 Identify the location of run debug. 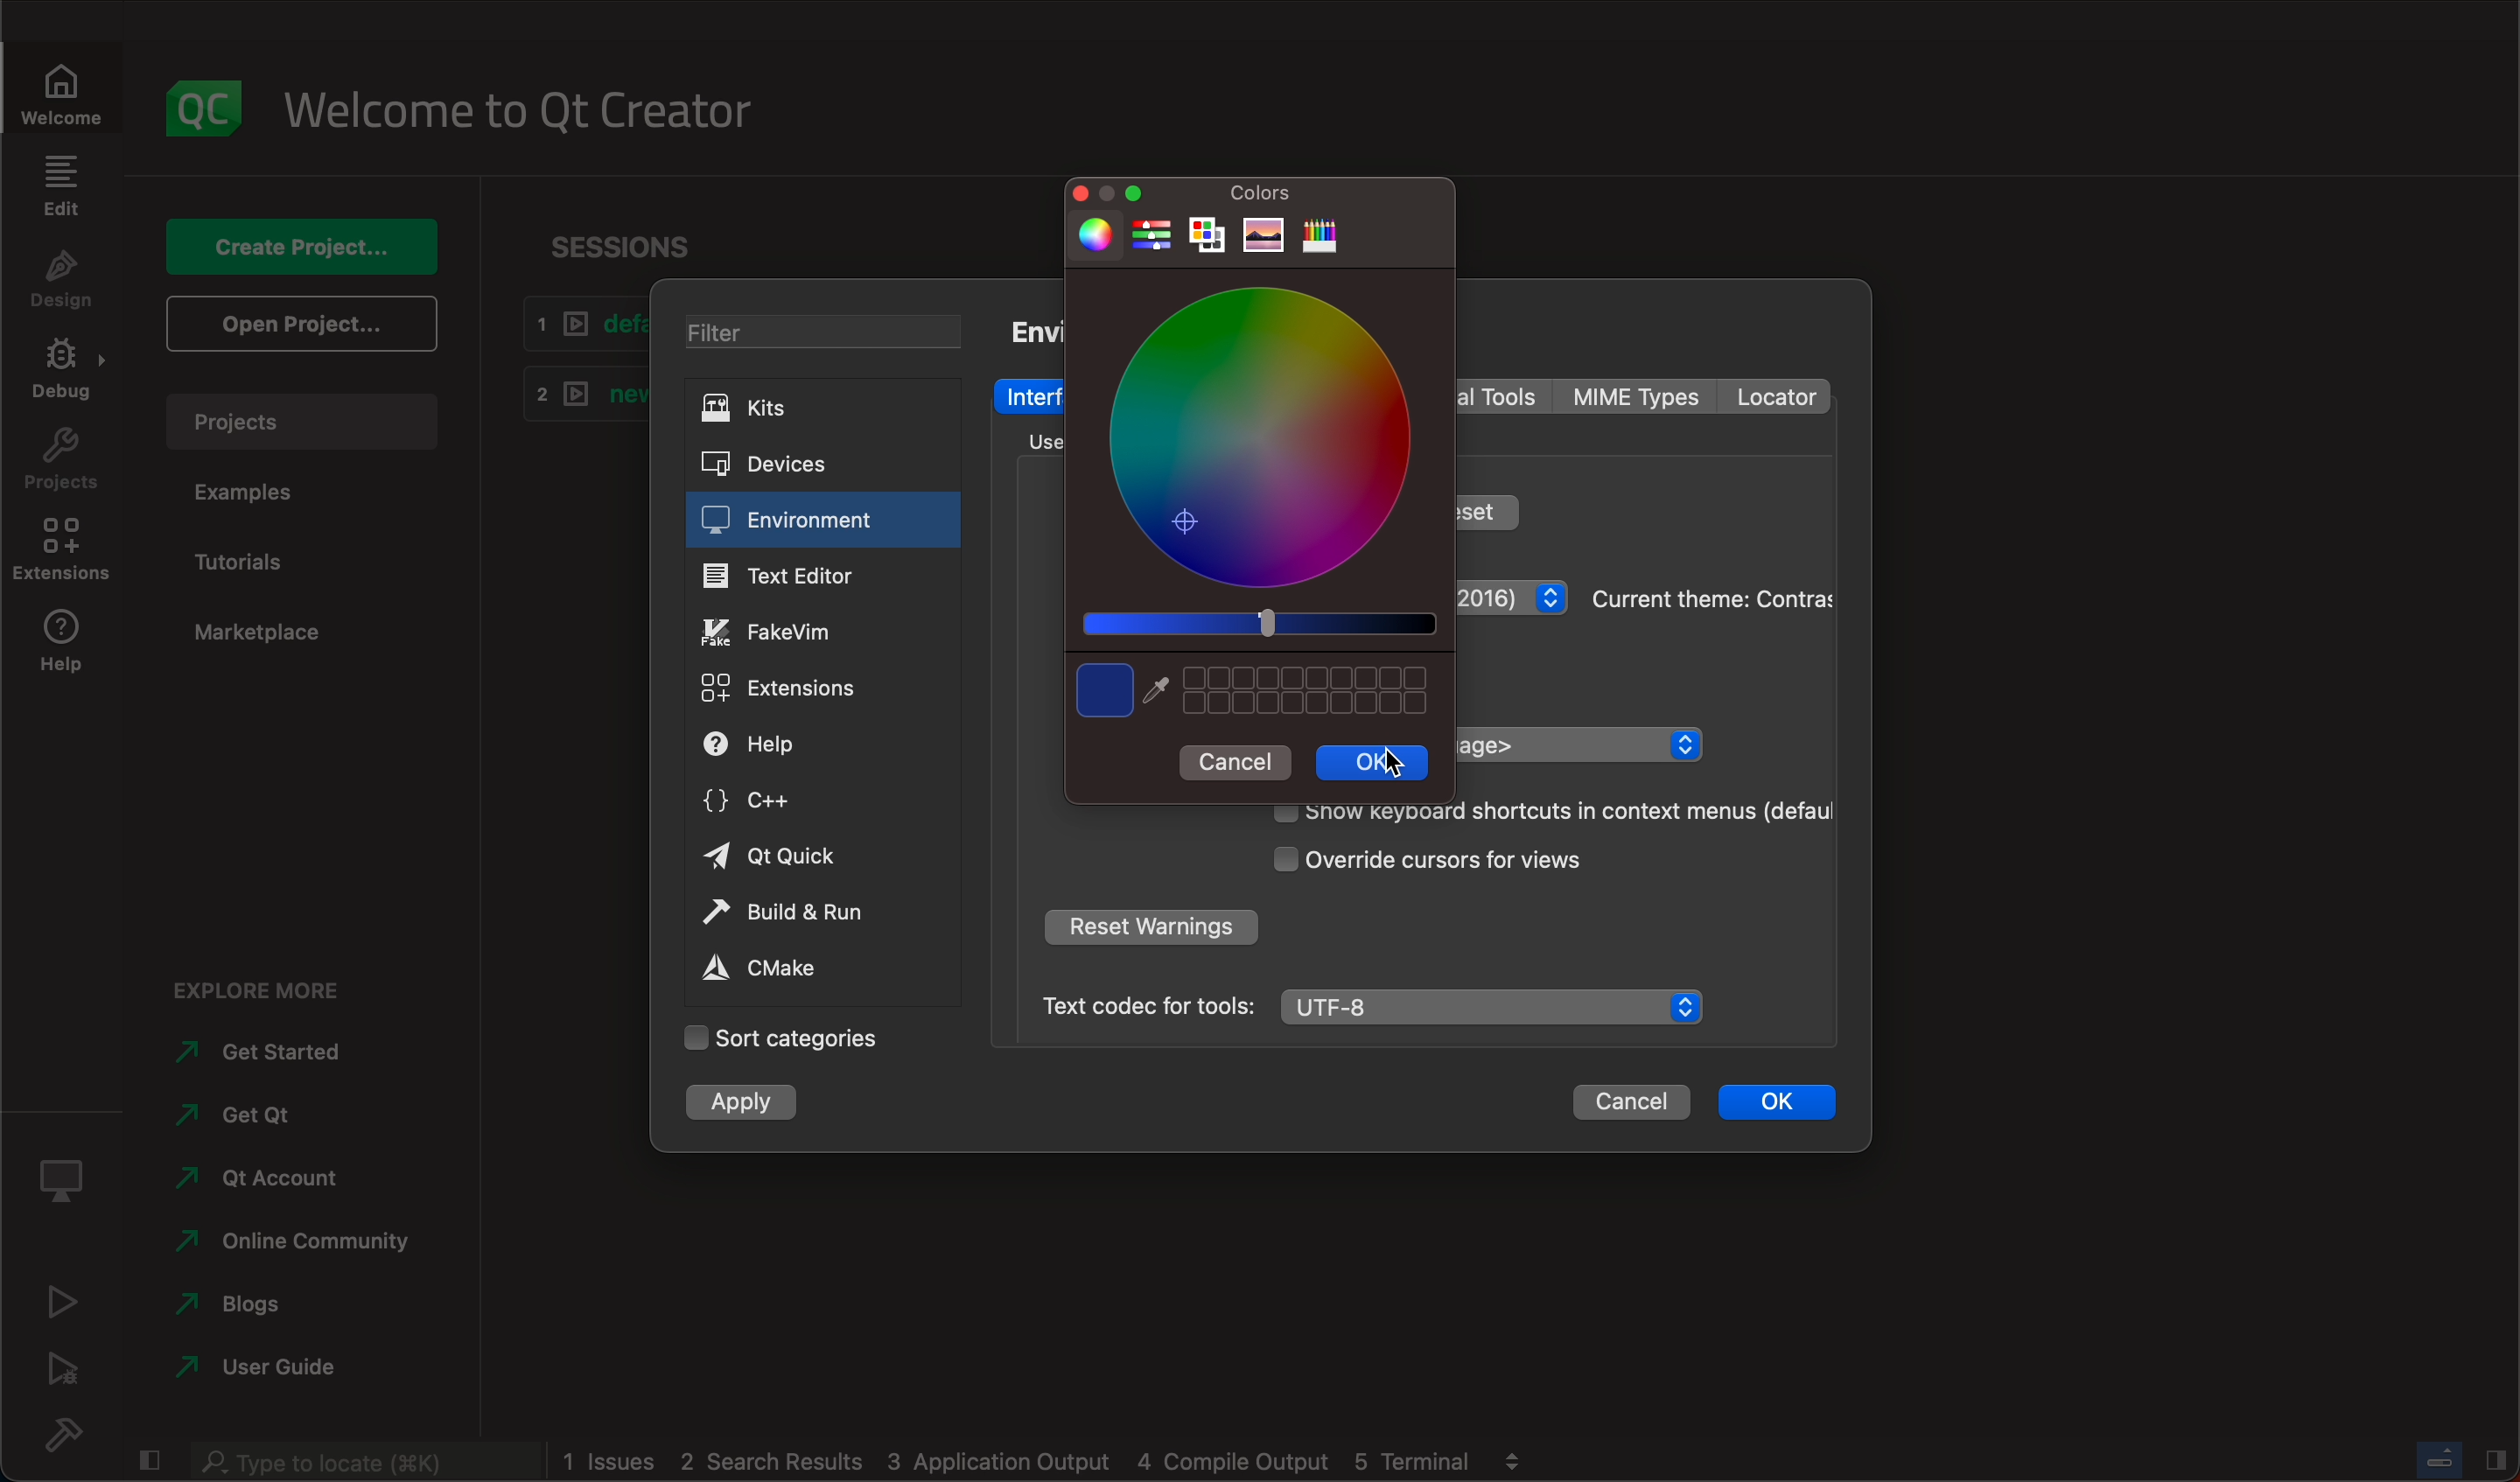
(67, 1367).